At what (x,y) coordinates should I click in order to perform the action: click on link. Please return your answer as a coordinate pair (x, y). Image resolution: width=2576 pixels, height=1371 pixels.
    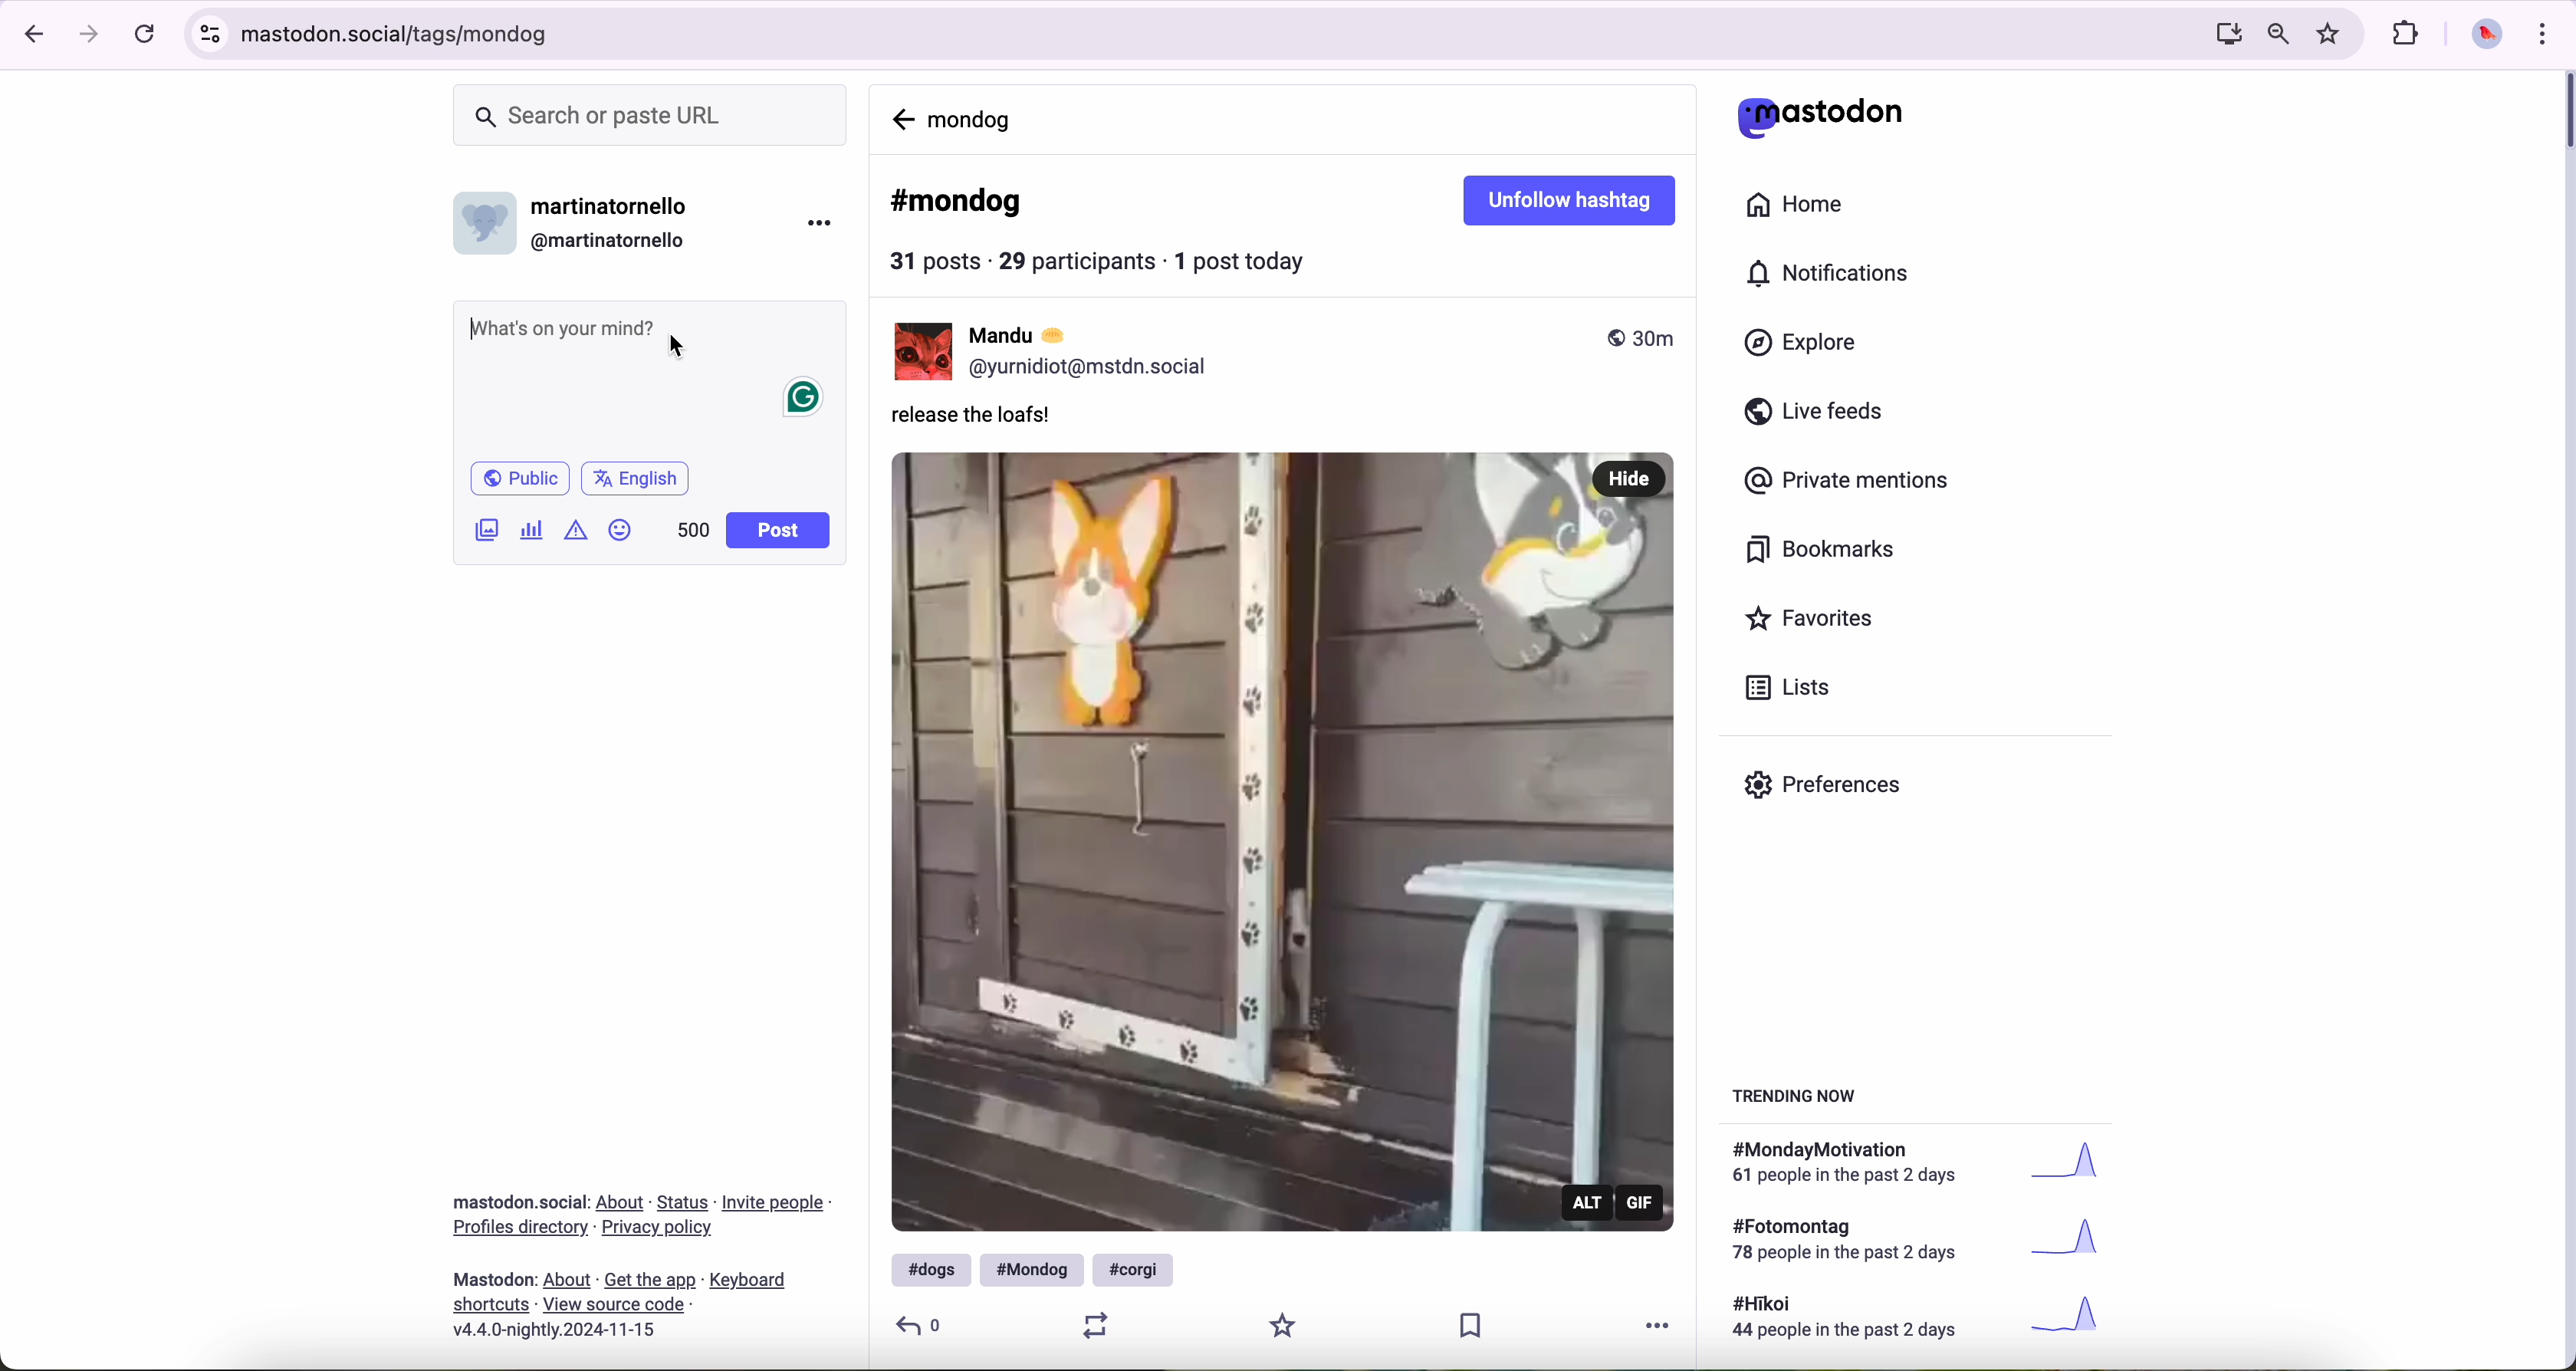
    Looking at the image, I should click on (775, 1206).